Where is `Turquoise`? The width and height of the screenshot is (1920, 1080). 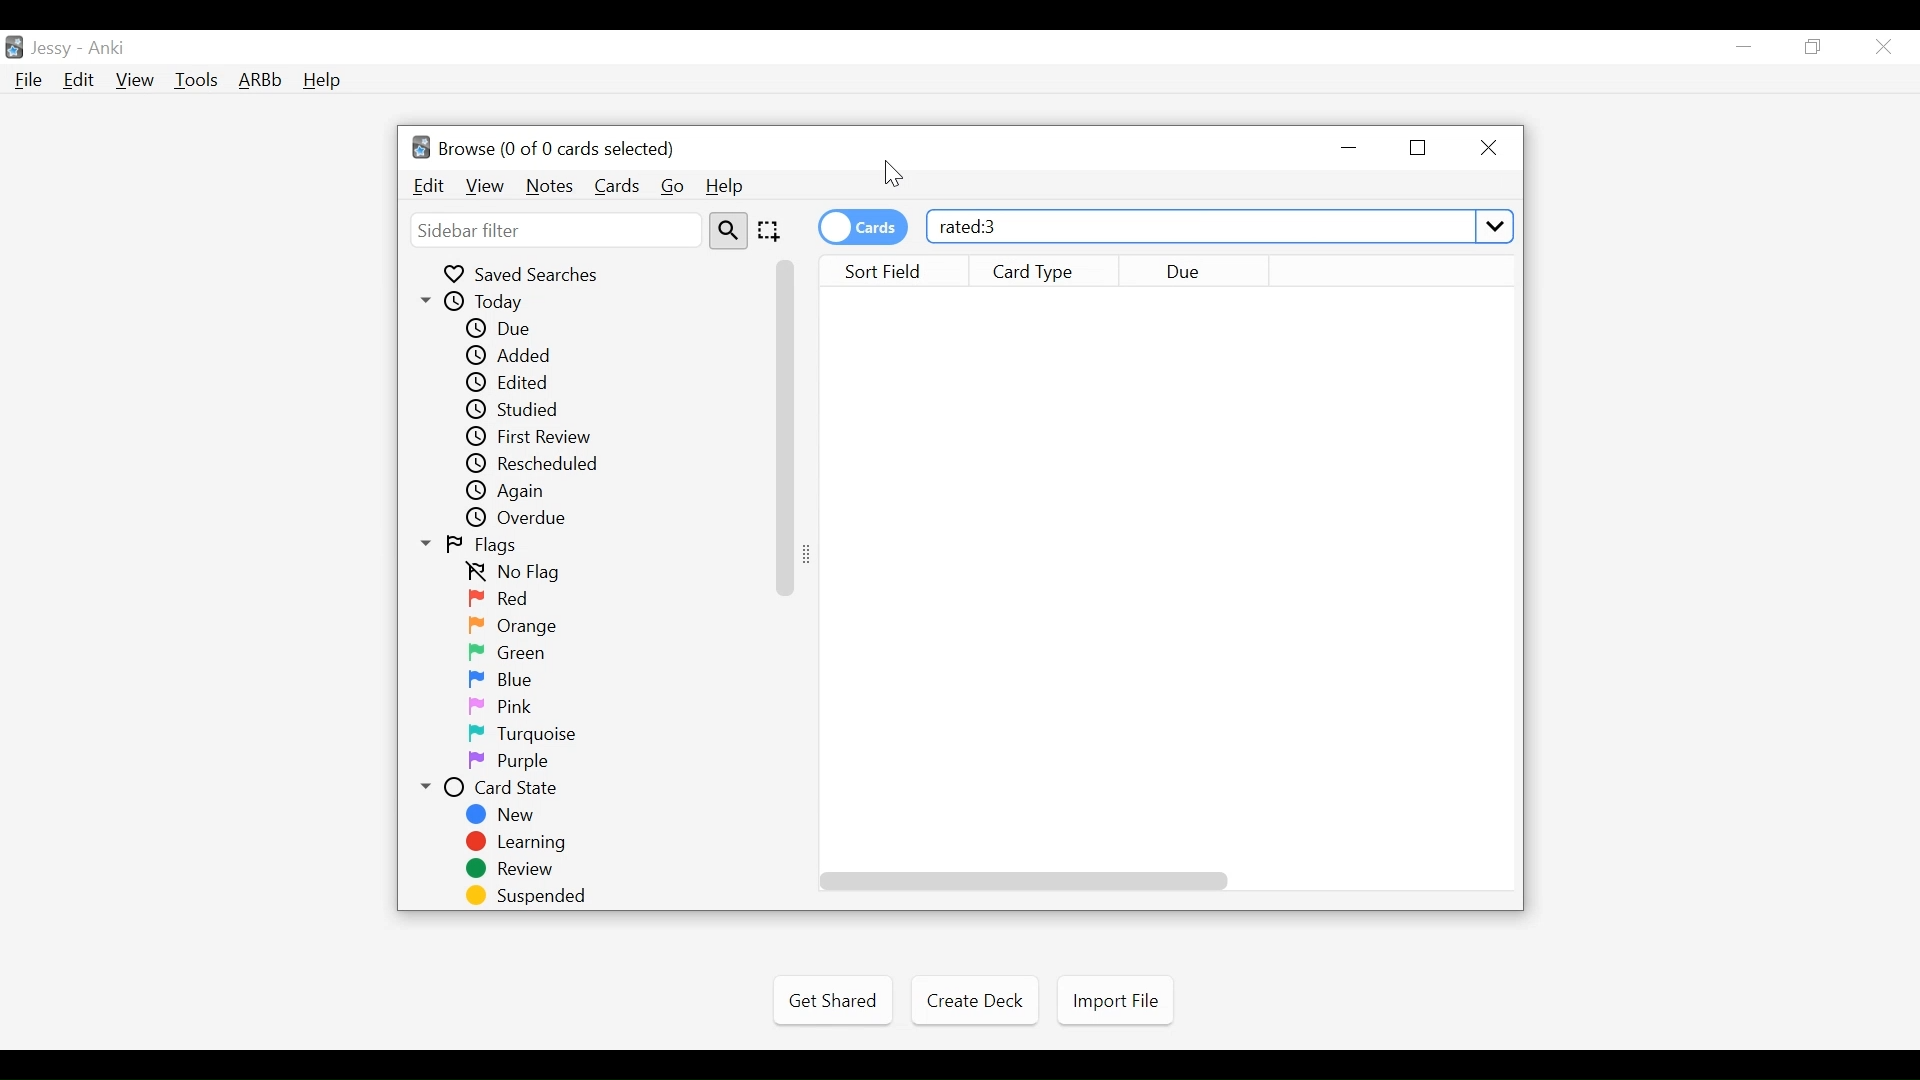
Turquoise is located at coordinates (518, 735).